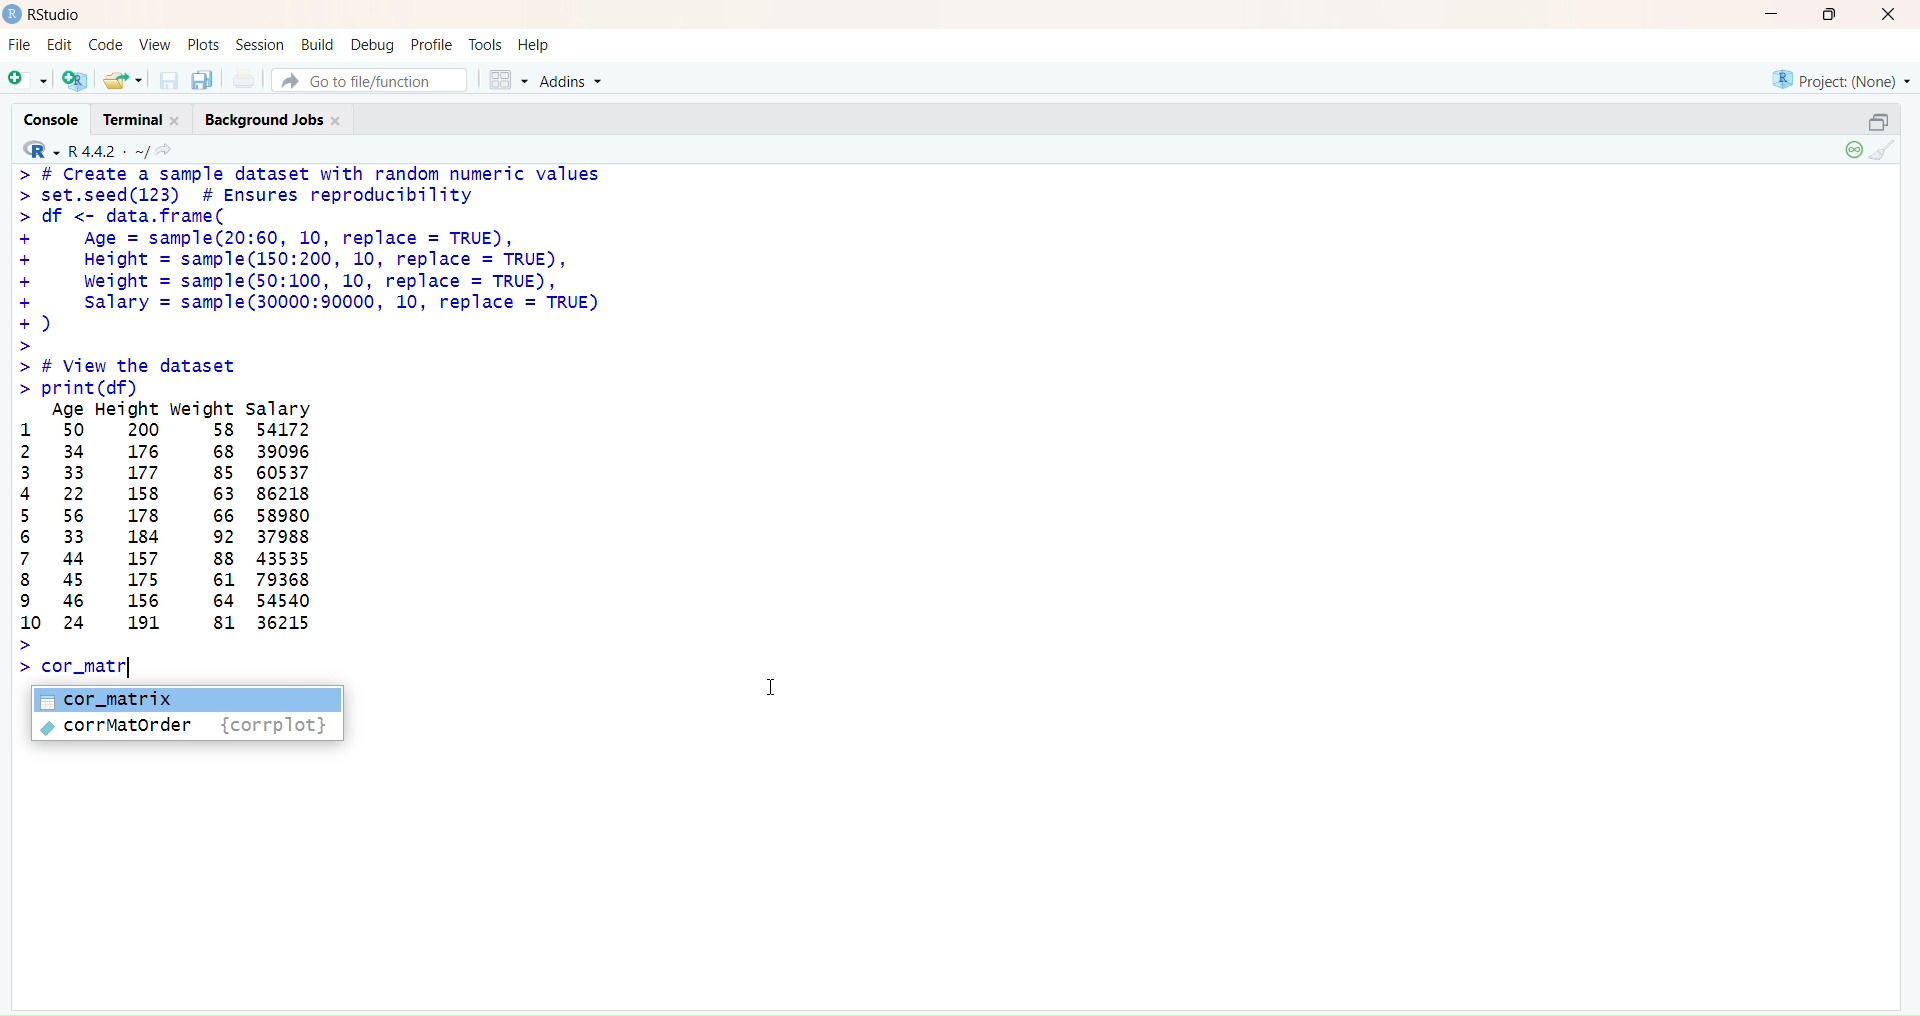 This screenshot has height=1016, width=1920. I want to click on Code, so click(104, 46).